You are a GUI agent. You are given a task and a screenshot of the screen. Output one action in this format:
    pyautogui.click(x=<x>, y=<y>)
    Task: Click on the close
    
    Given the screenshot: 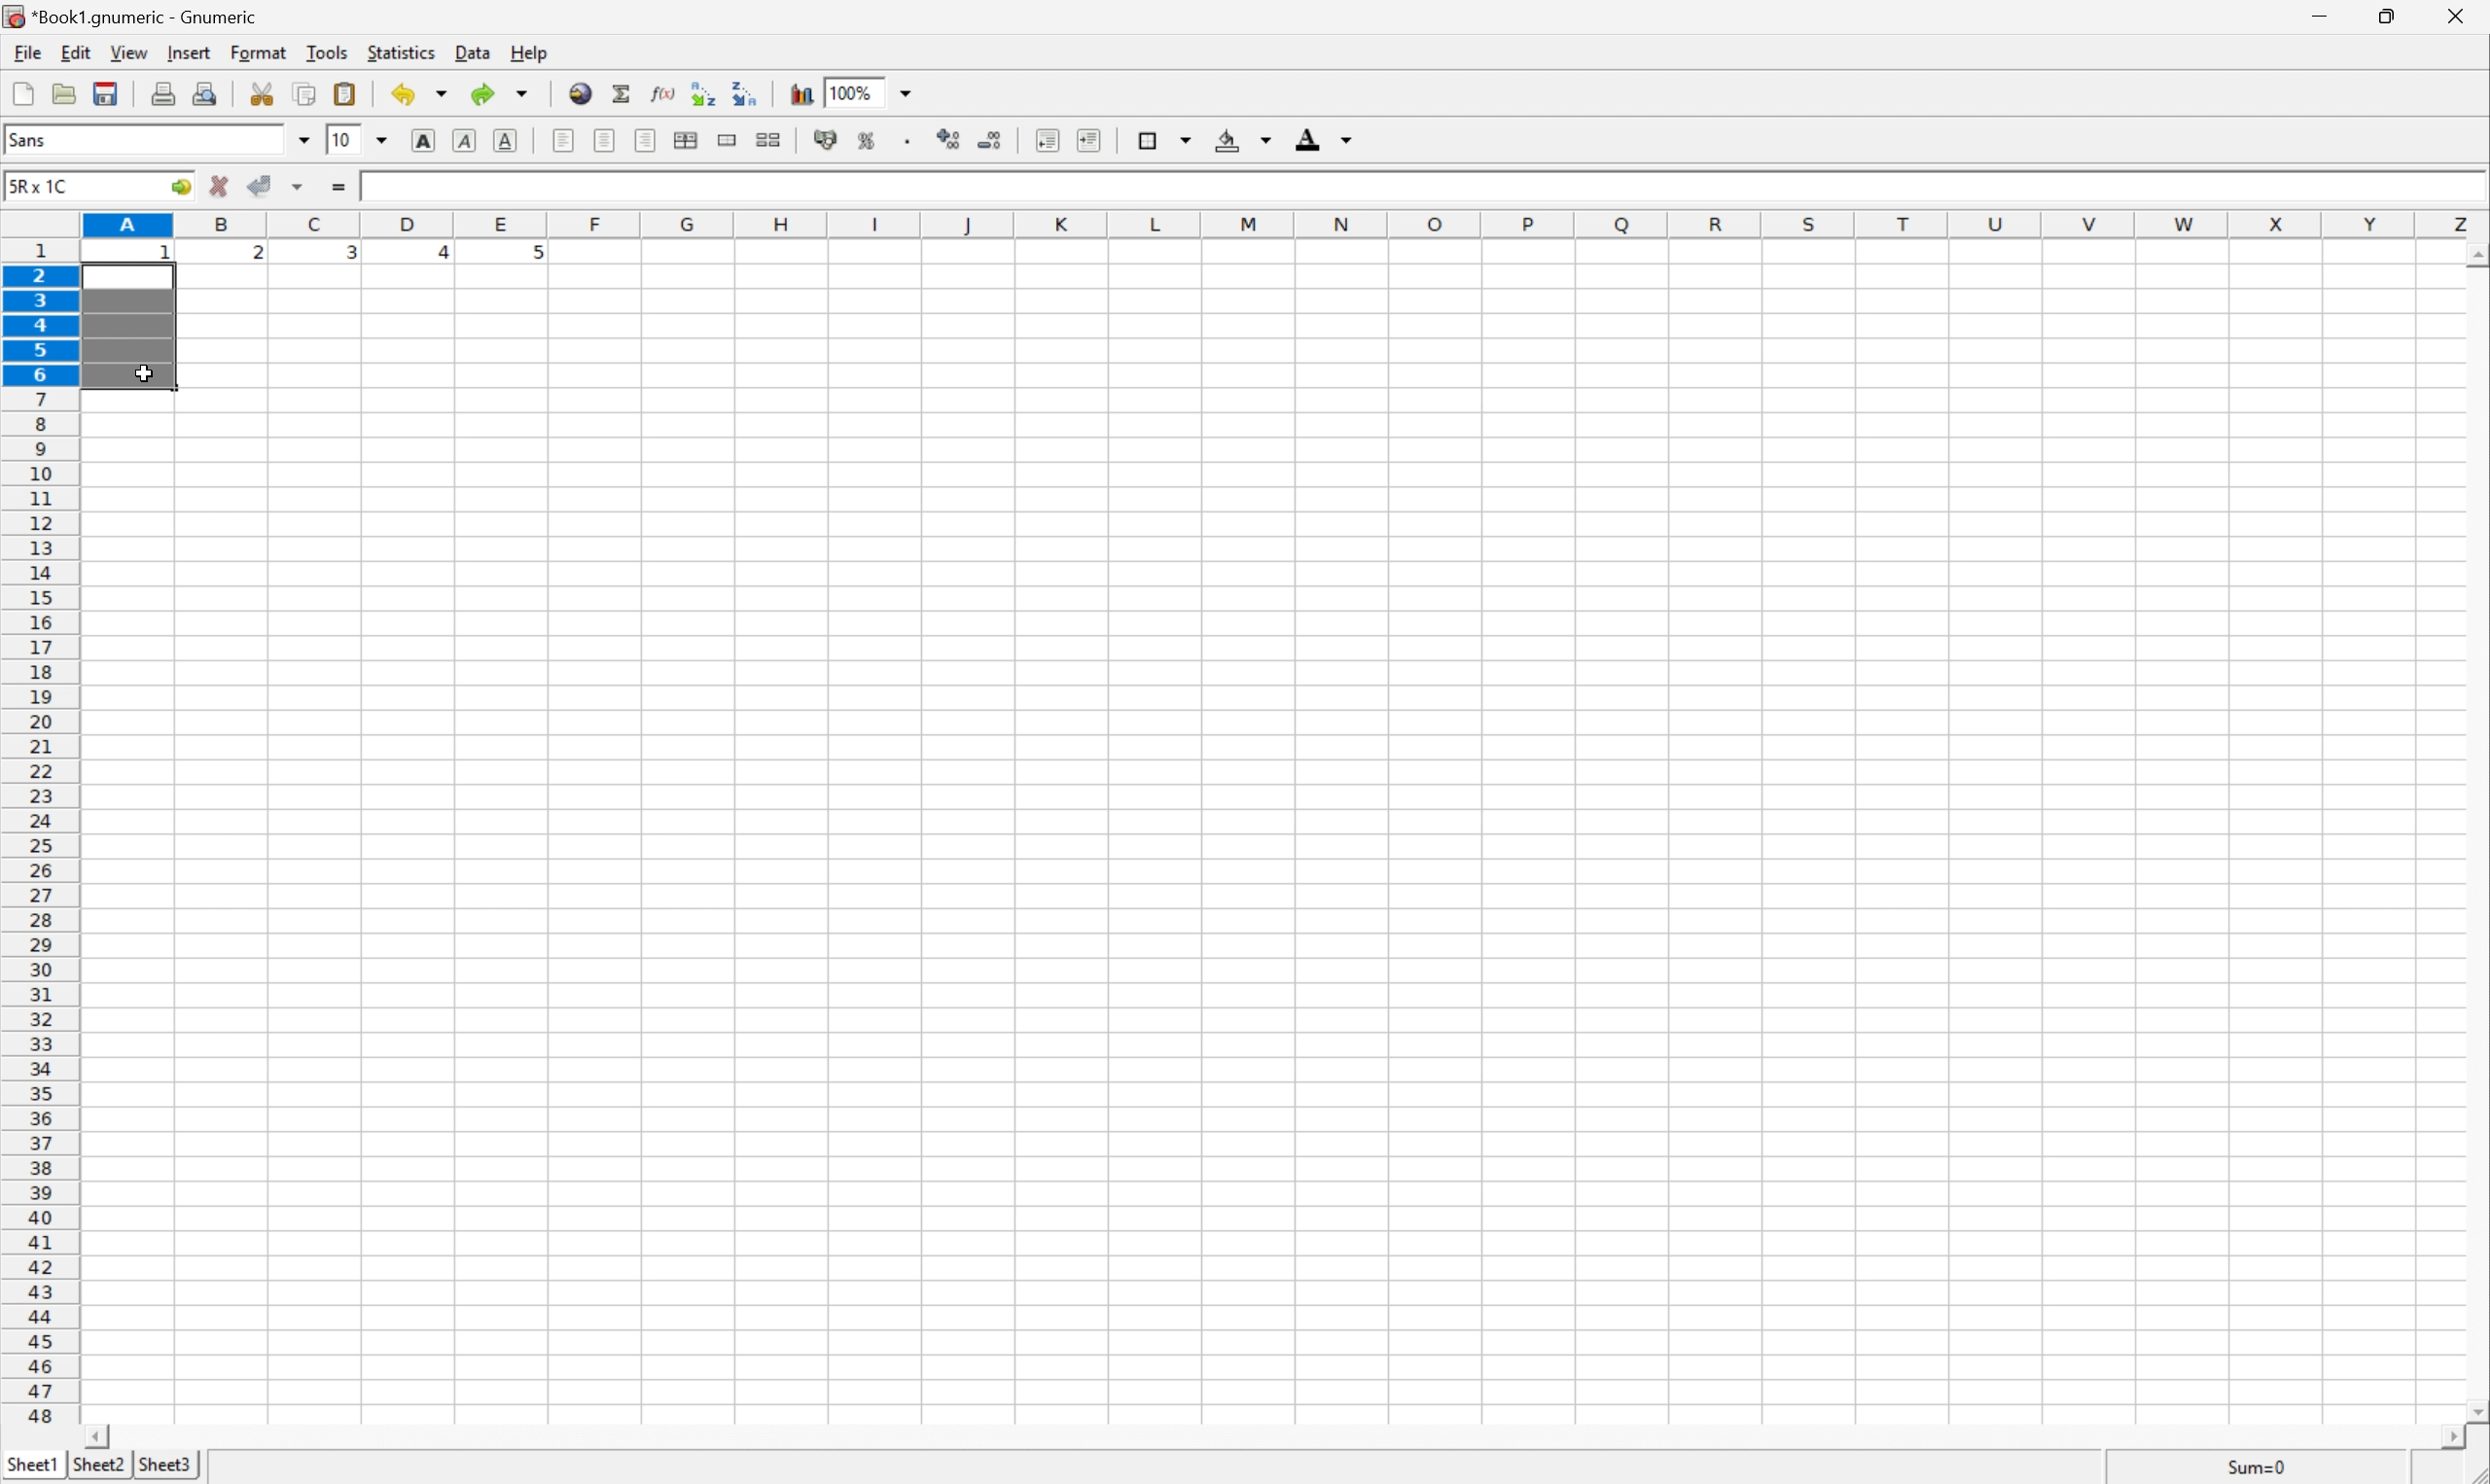 What is the action you would take?
    pyautogui.click(x=2460, y=20)
    